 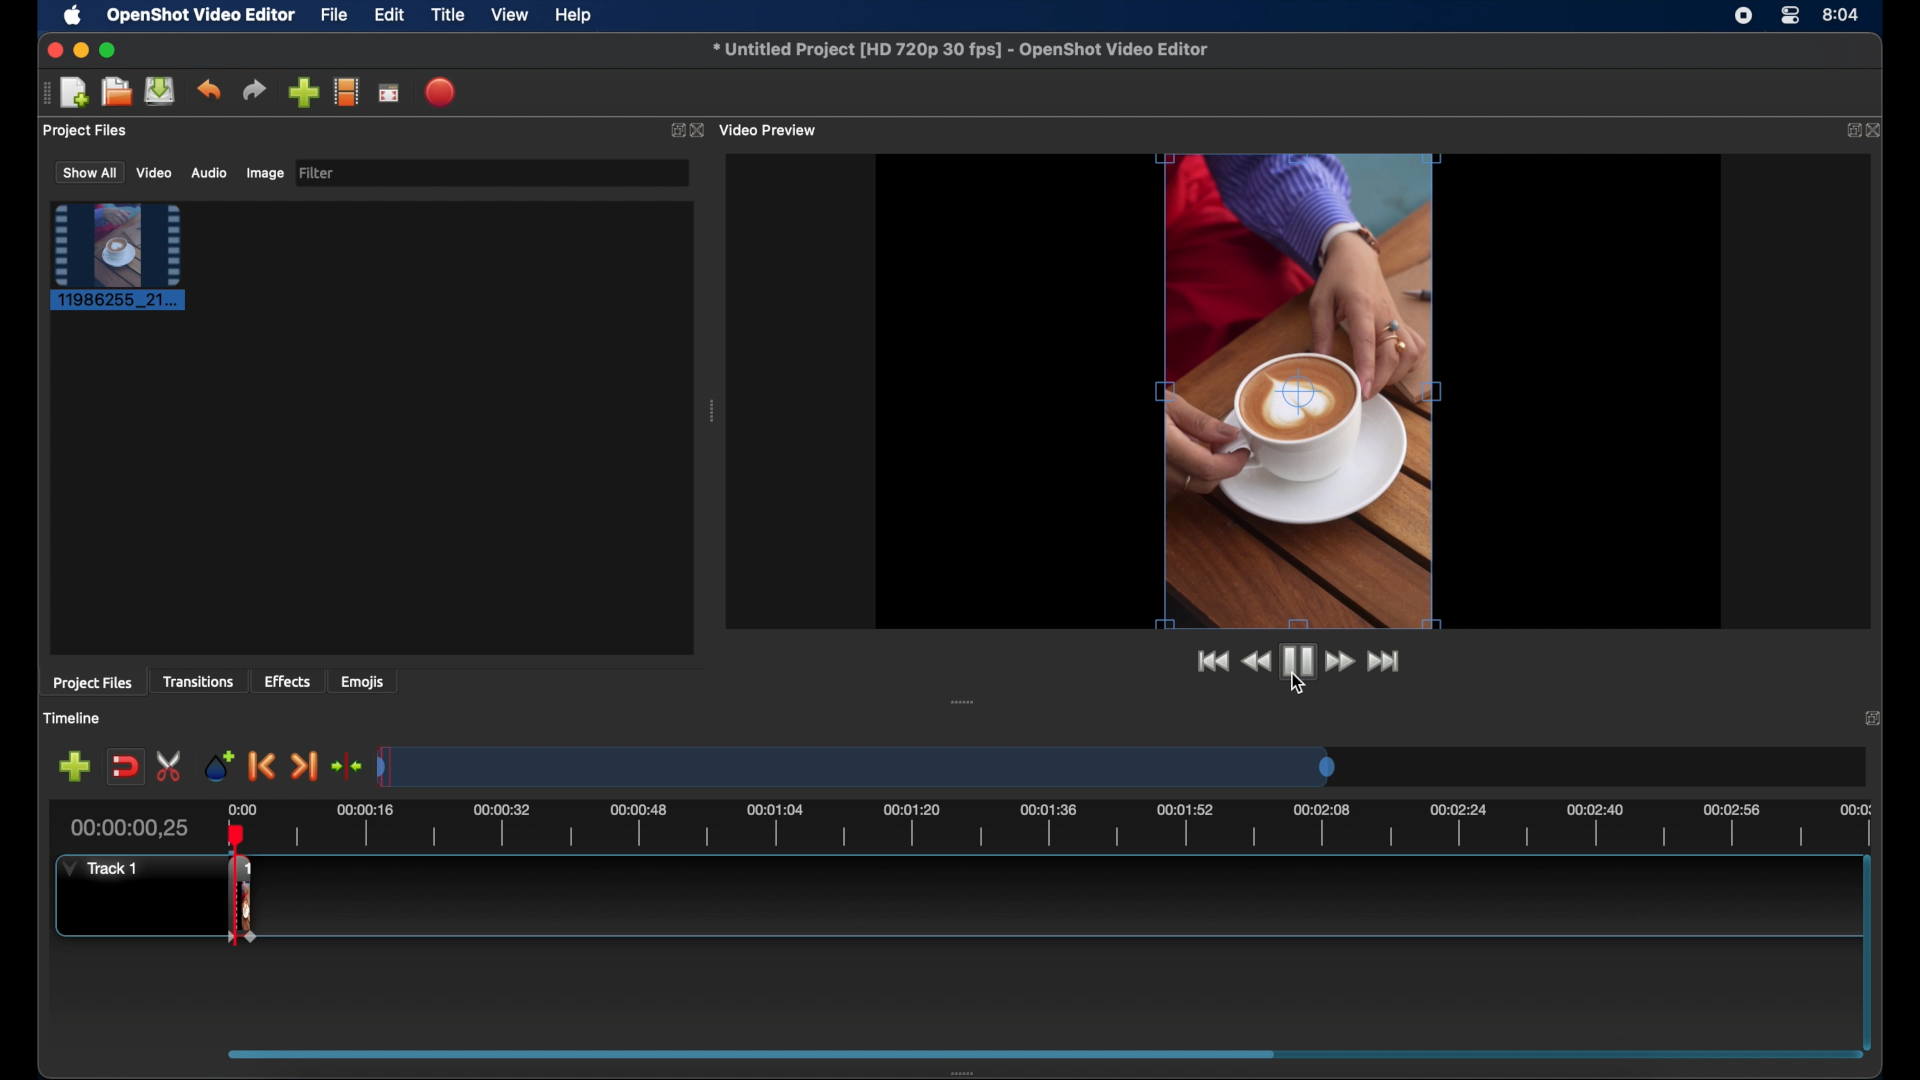 What do you see at coordinates (1299, 661) in the screenshot?
I see `play ` at bounding box center [1299, 661].